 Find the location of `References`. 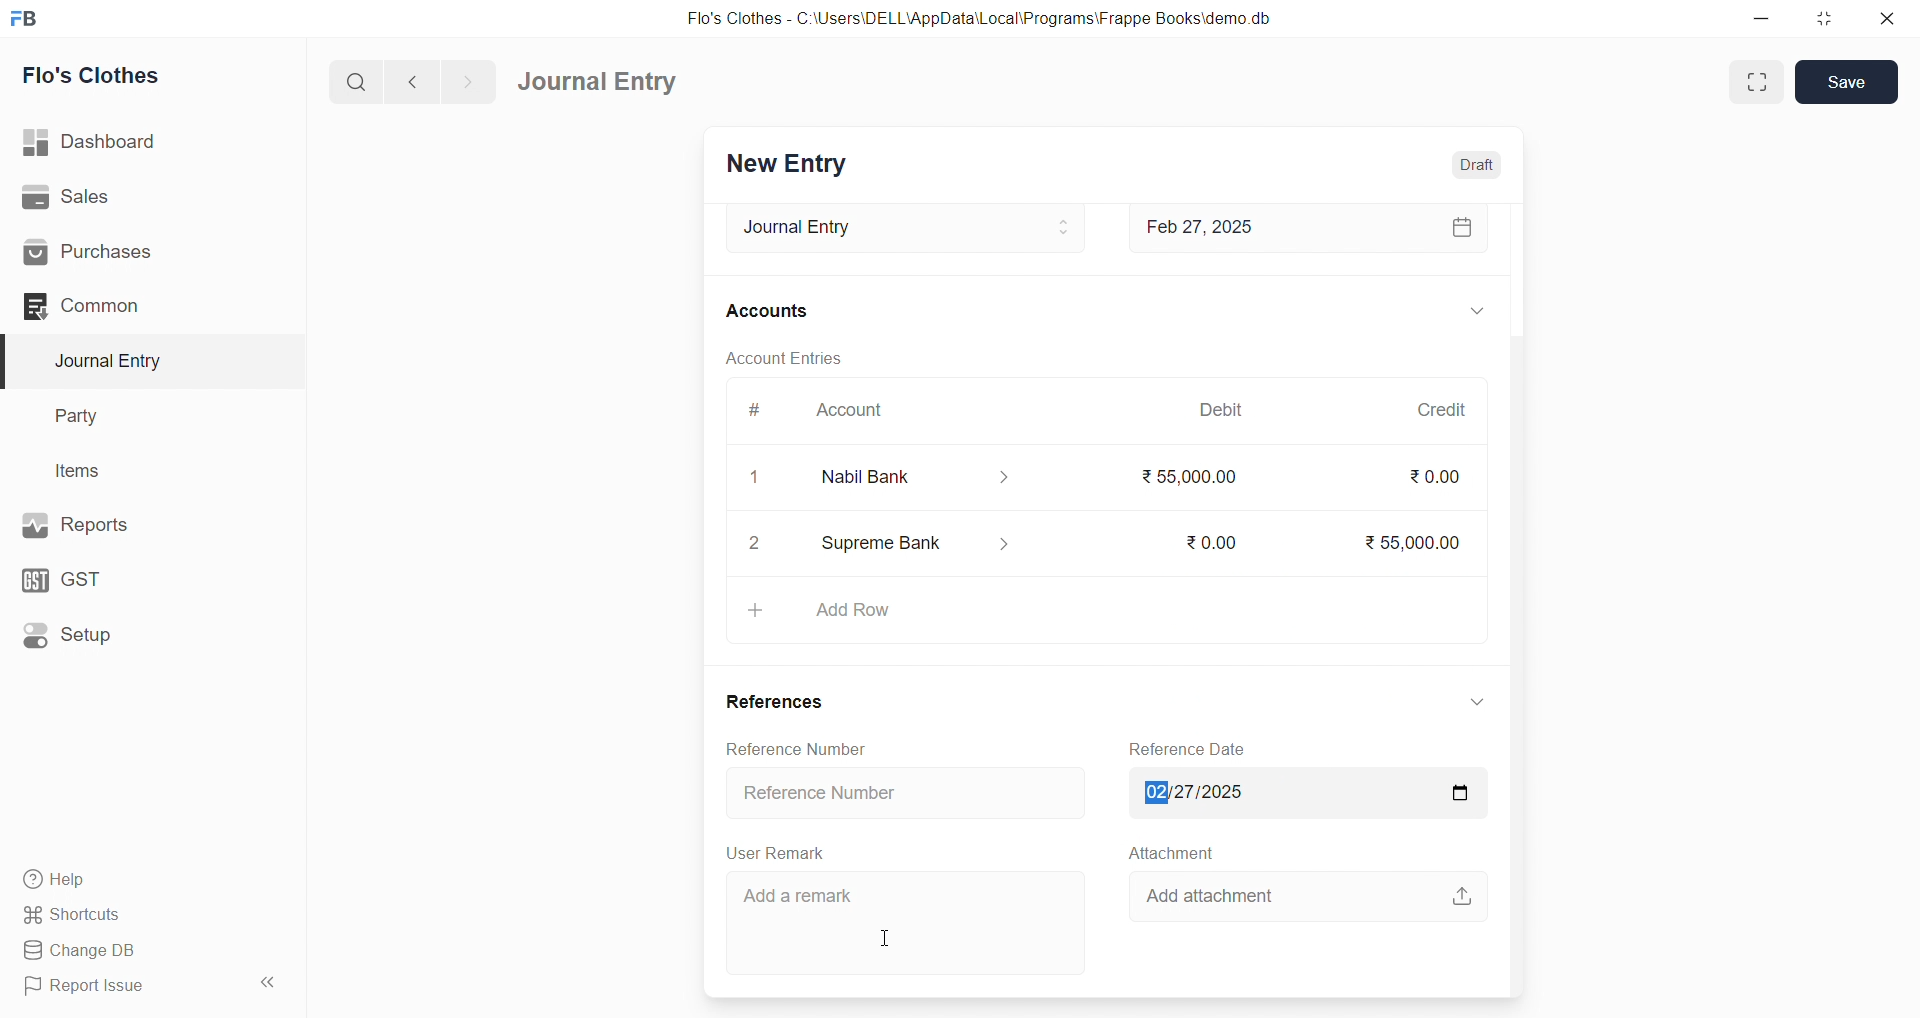

References is located at coordinates (776, 704).